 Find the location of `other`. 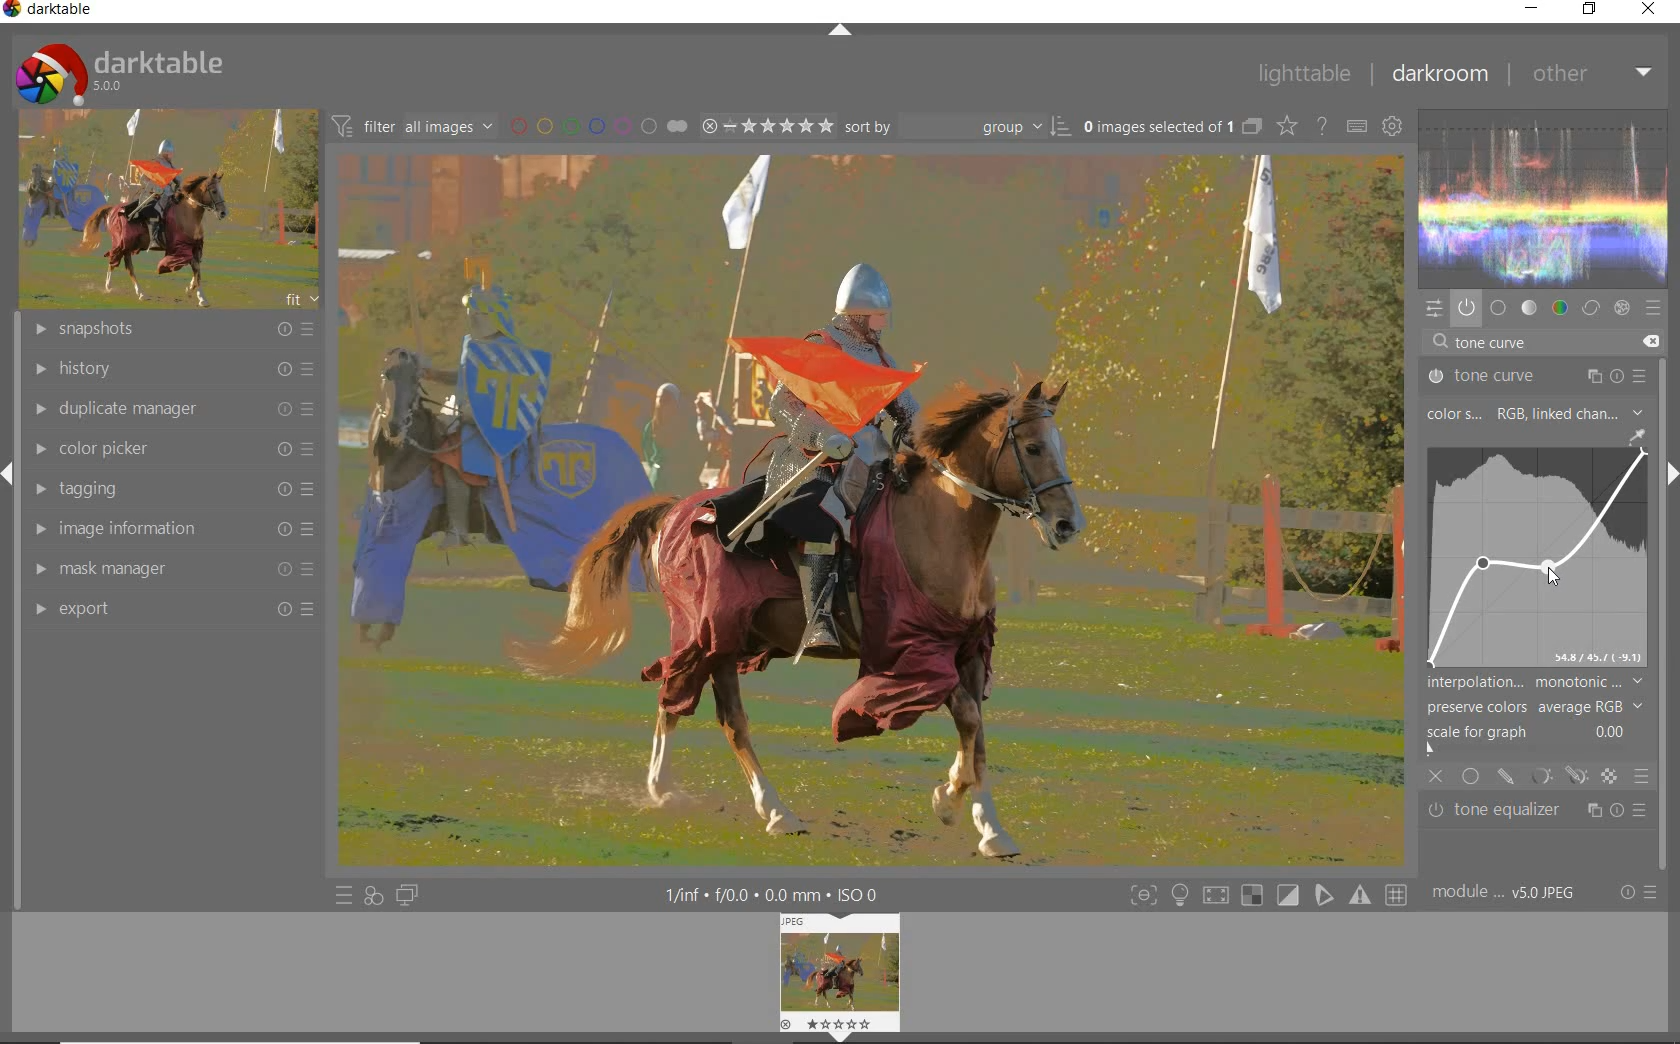

other is located at coordinates (1591, 73).